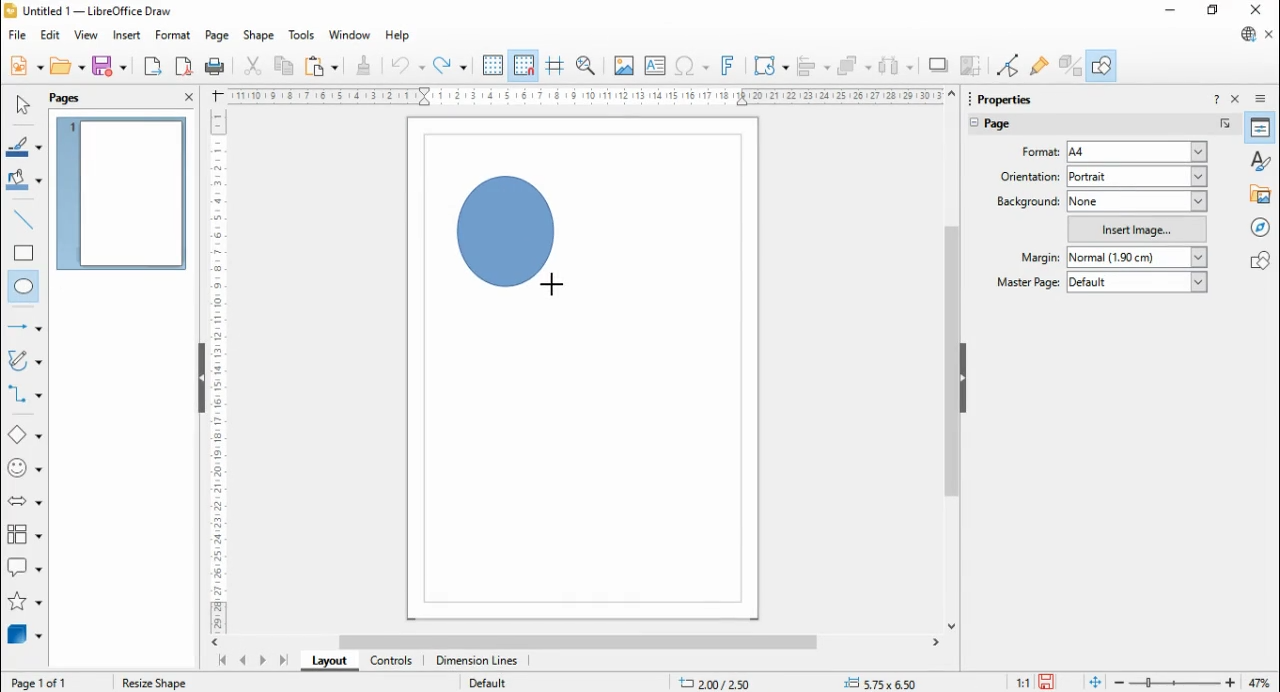 This screenshot has height=692, width=1280. I want to click on help, so click(398, 36).